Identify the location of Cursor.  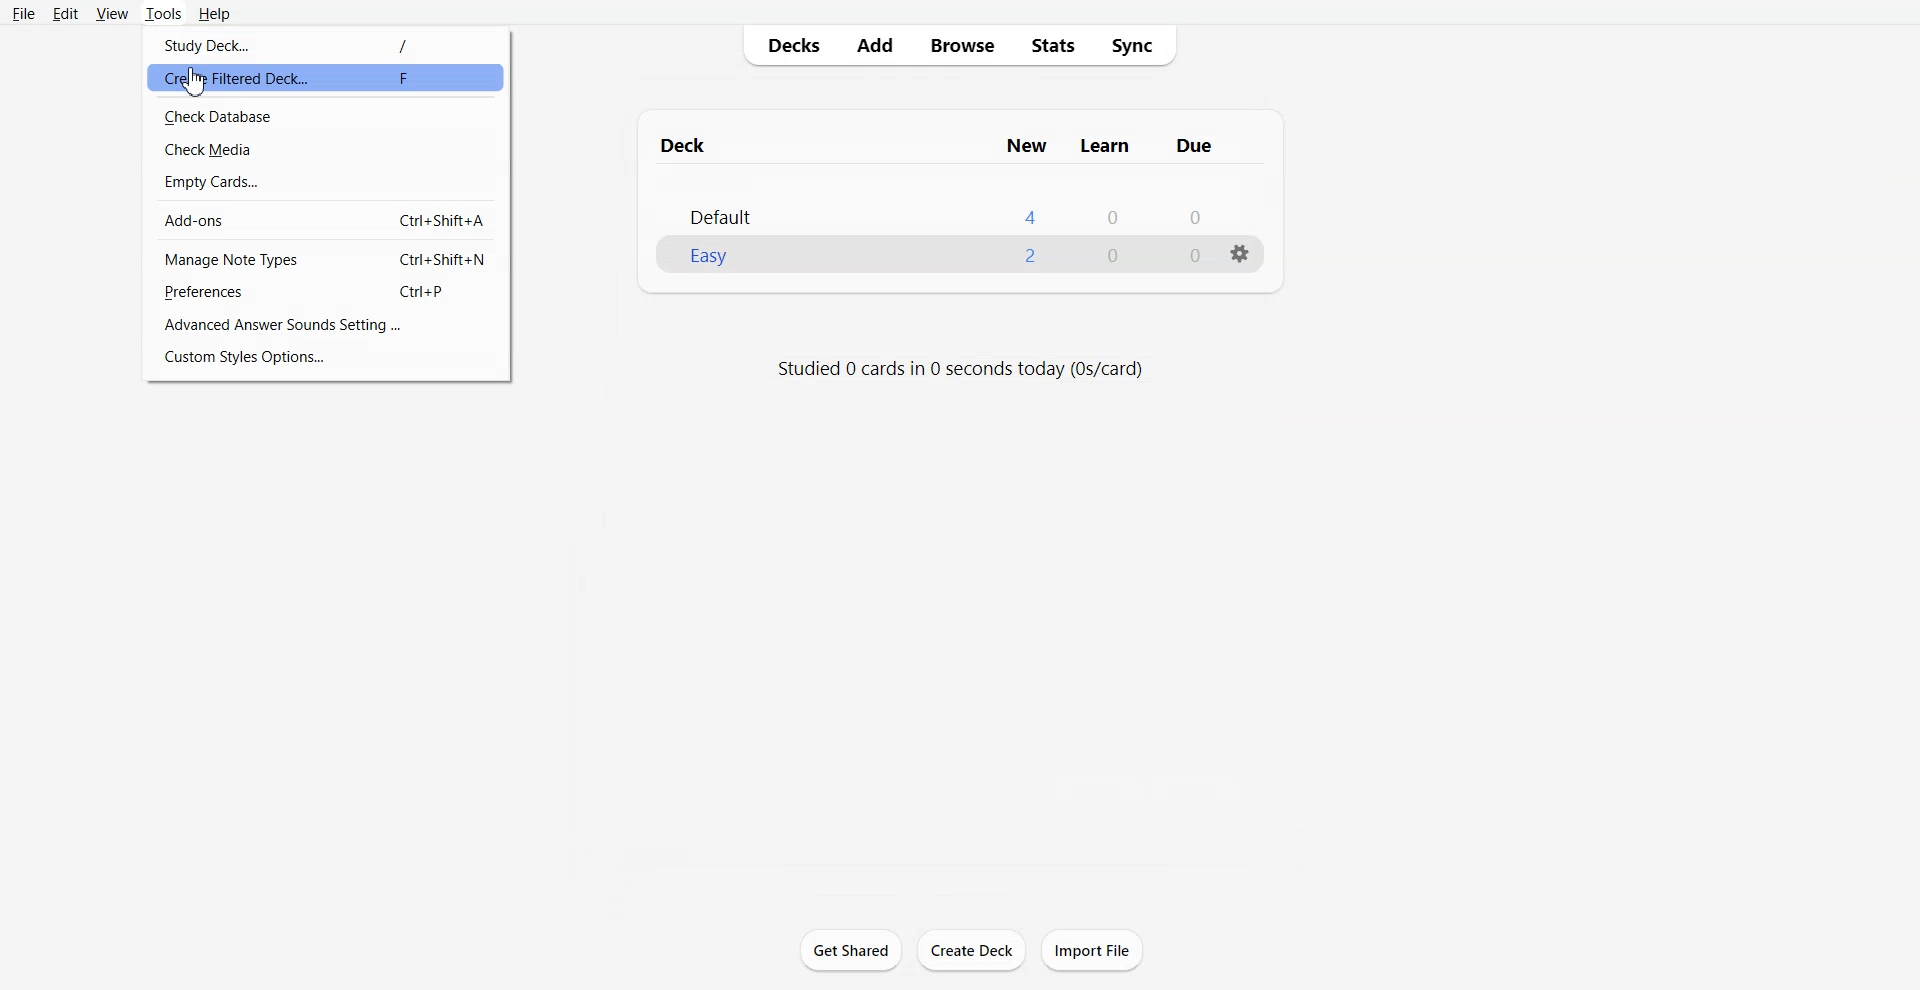
(197, 84).